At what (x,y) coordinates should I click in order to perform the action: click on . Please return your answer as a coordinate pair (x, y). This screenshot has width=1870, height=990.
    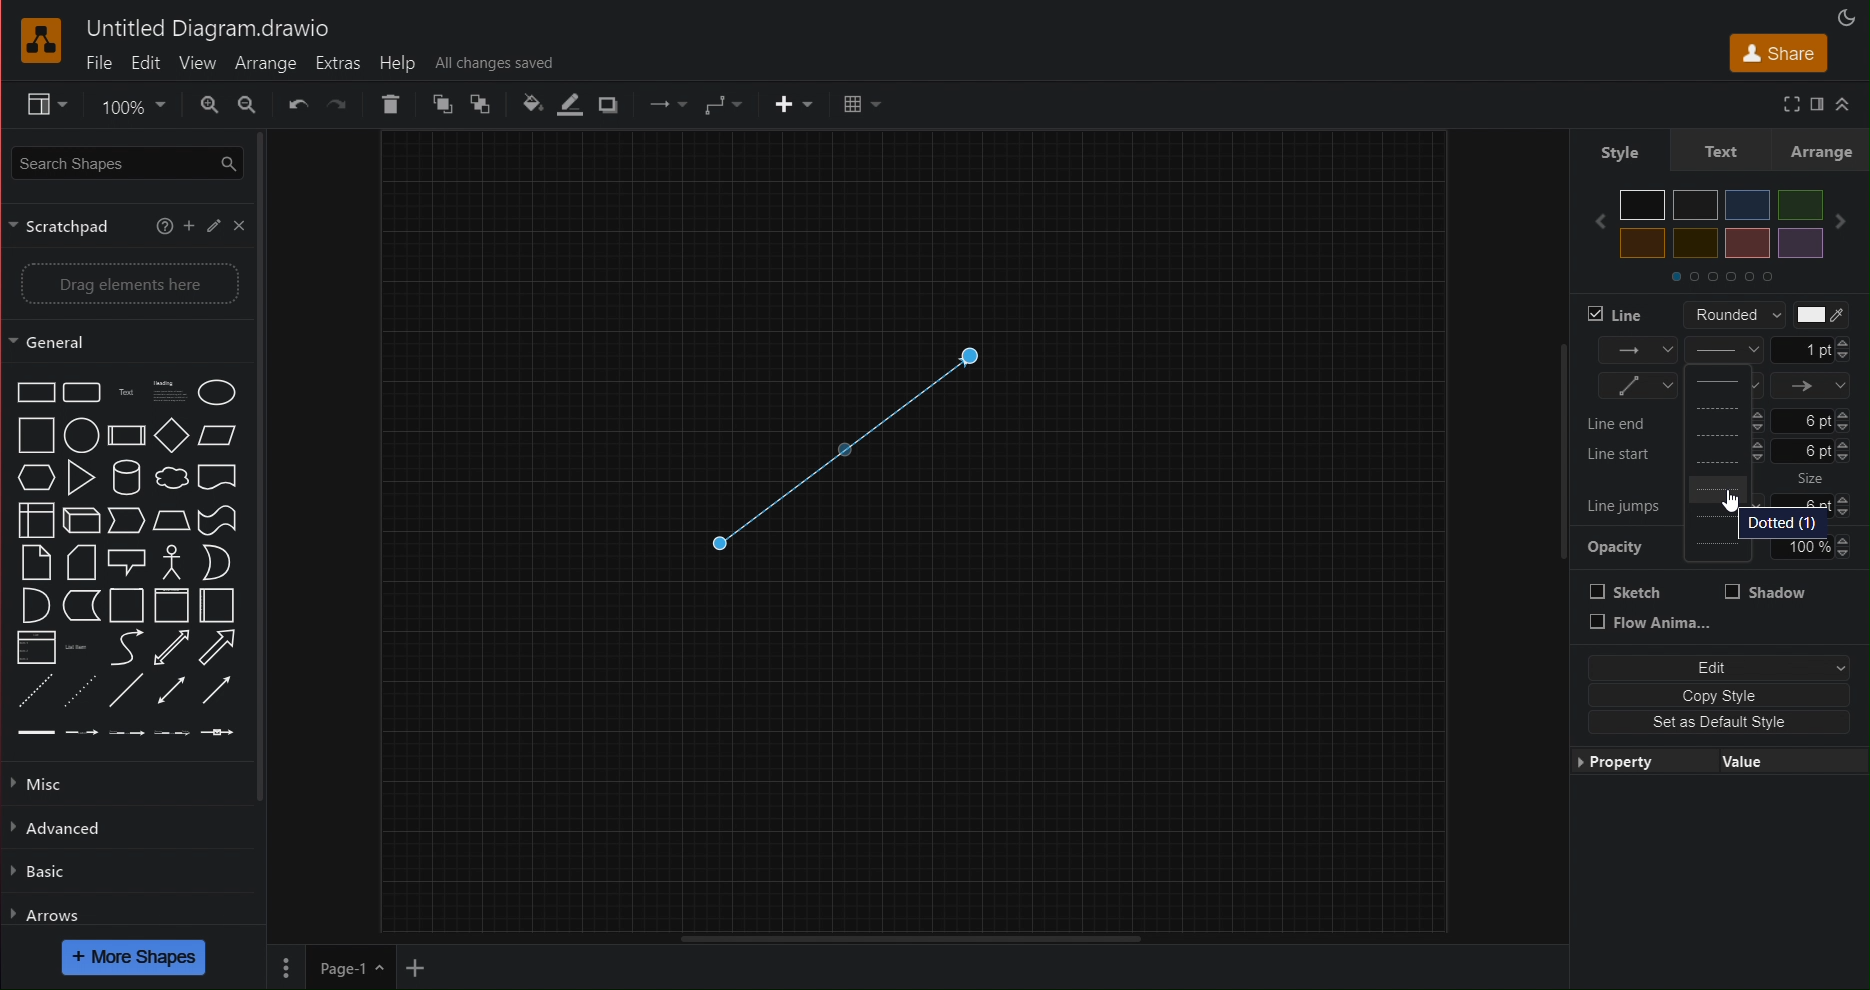
    Looking at the image, I should click on (1813, 479).